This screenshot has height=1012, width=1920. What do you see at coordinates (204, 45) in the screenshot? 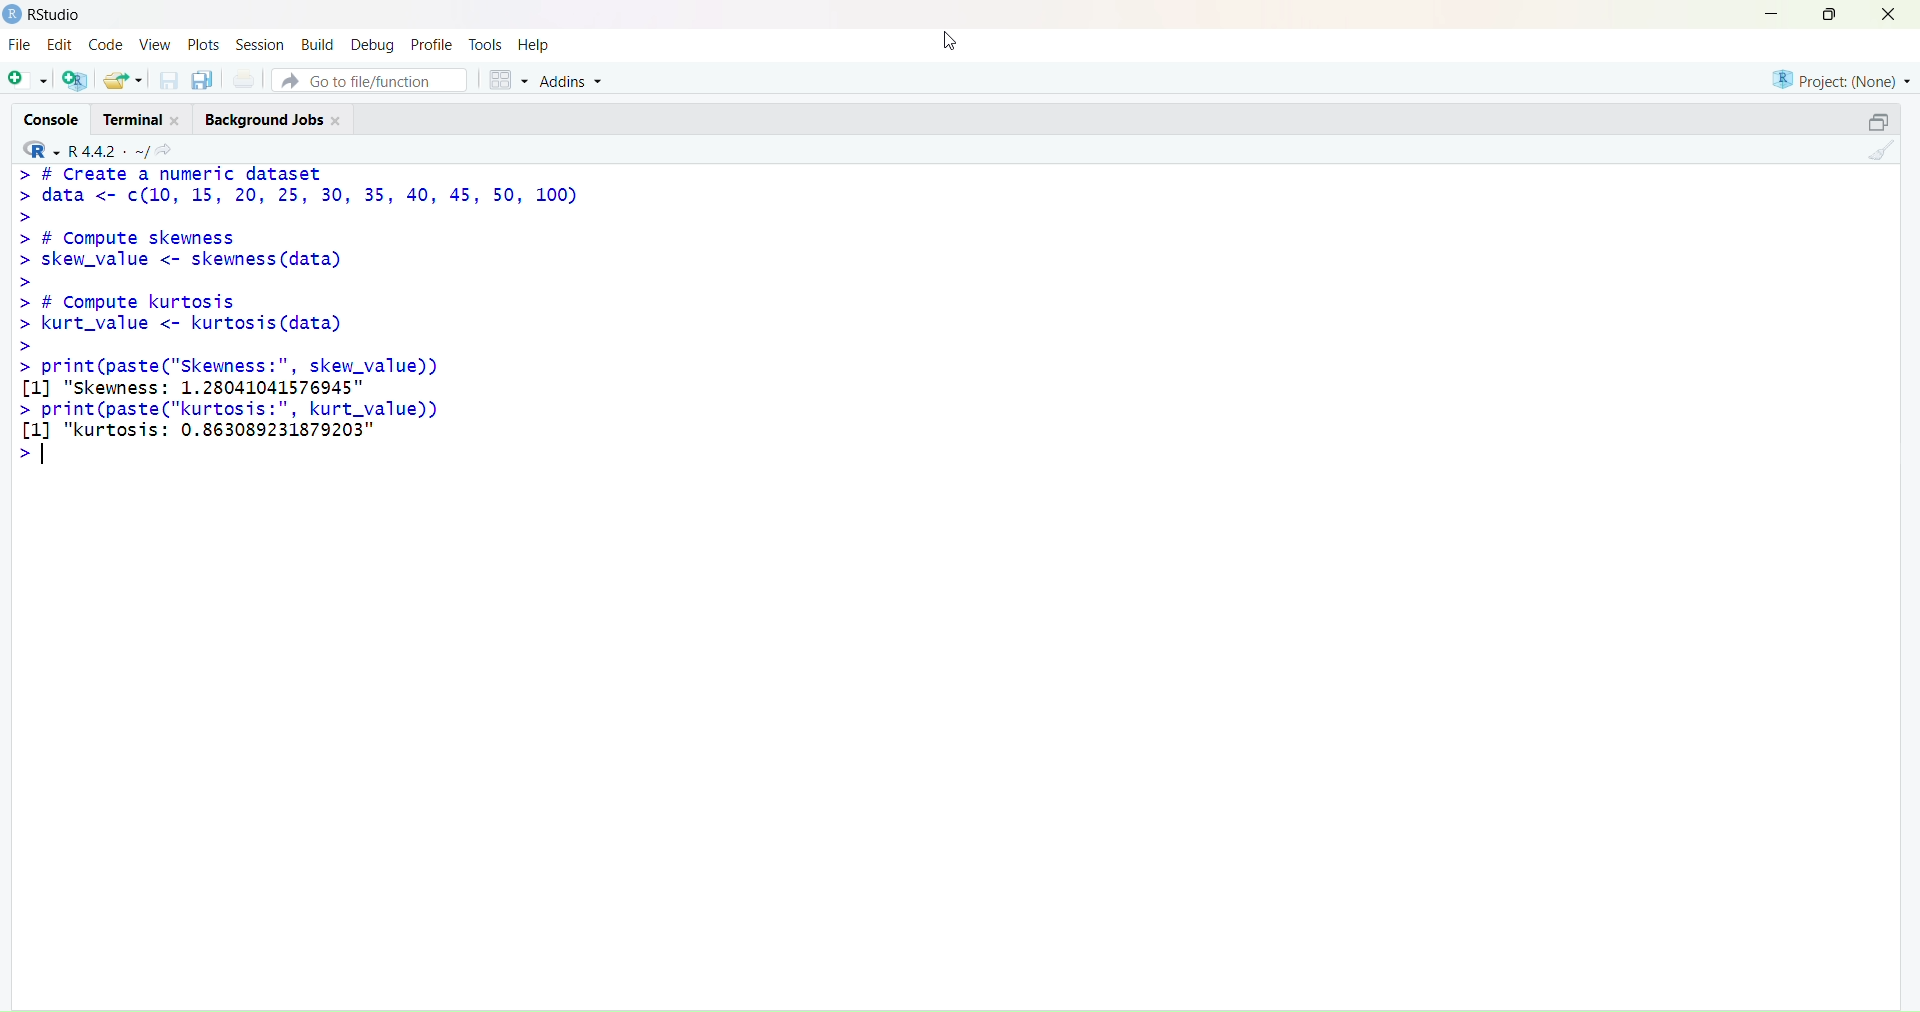
I see `Plots` at bounding box center [204, 45].